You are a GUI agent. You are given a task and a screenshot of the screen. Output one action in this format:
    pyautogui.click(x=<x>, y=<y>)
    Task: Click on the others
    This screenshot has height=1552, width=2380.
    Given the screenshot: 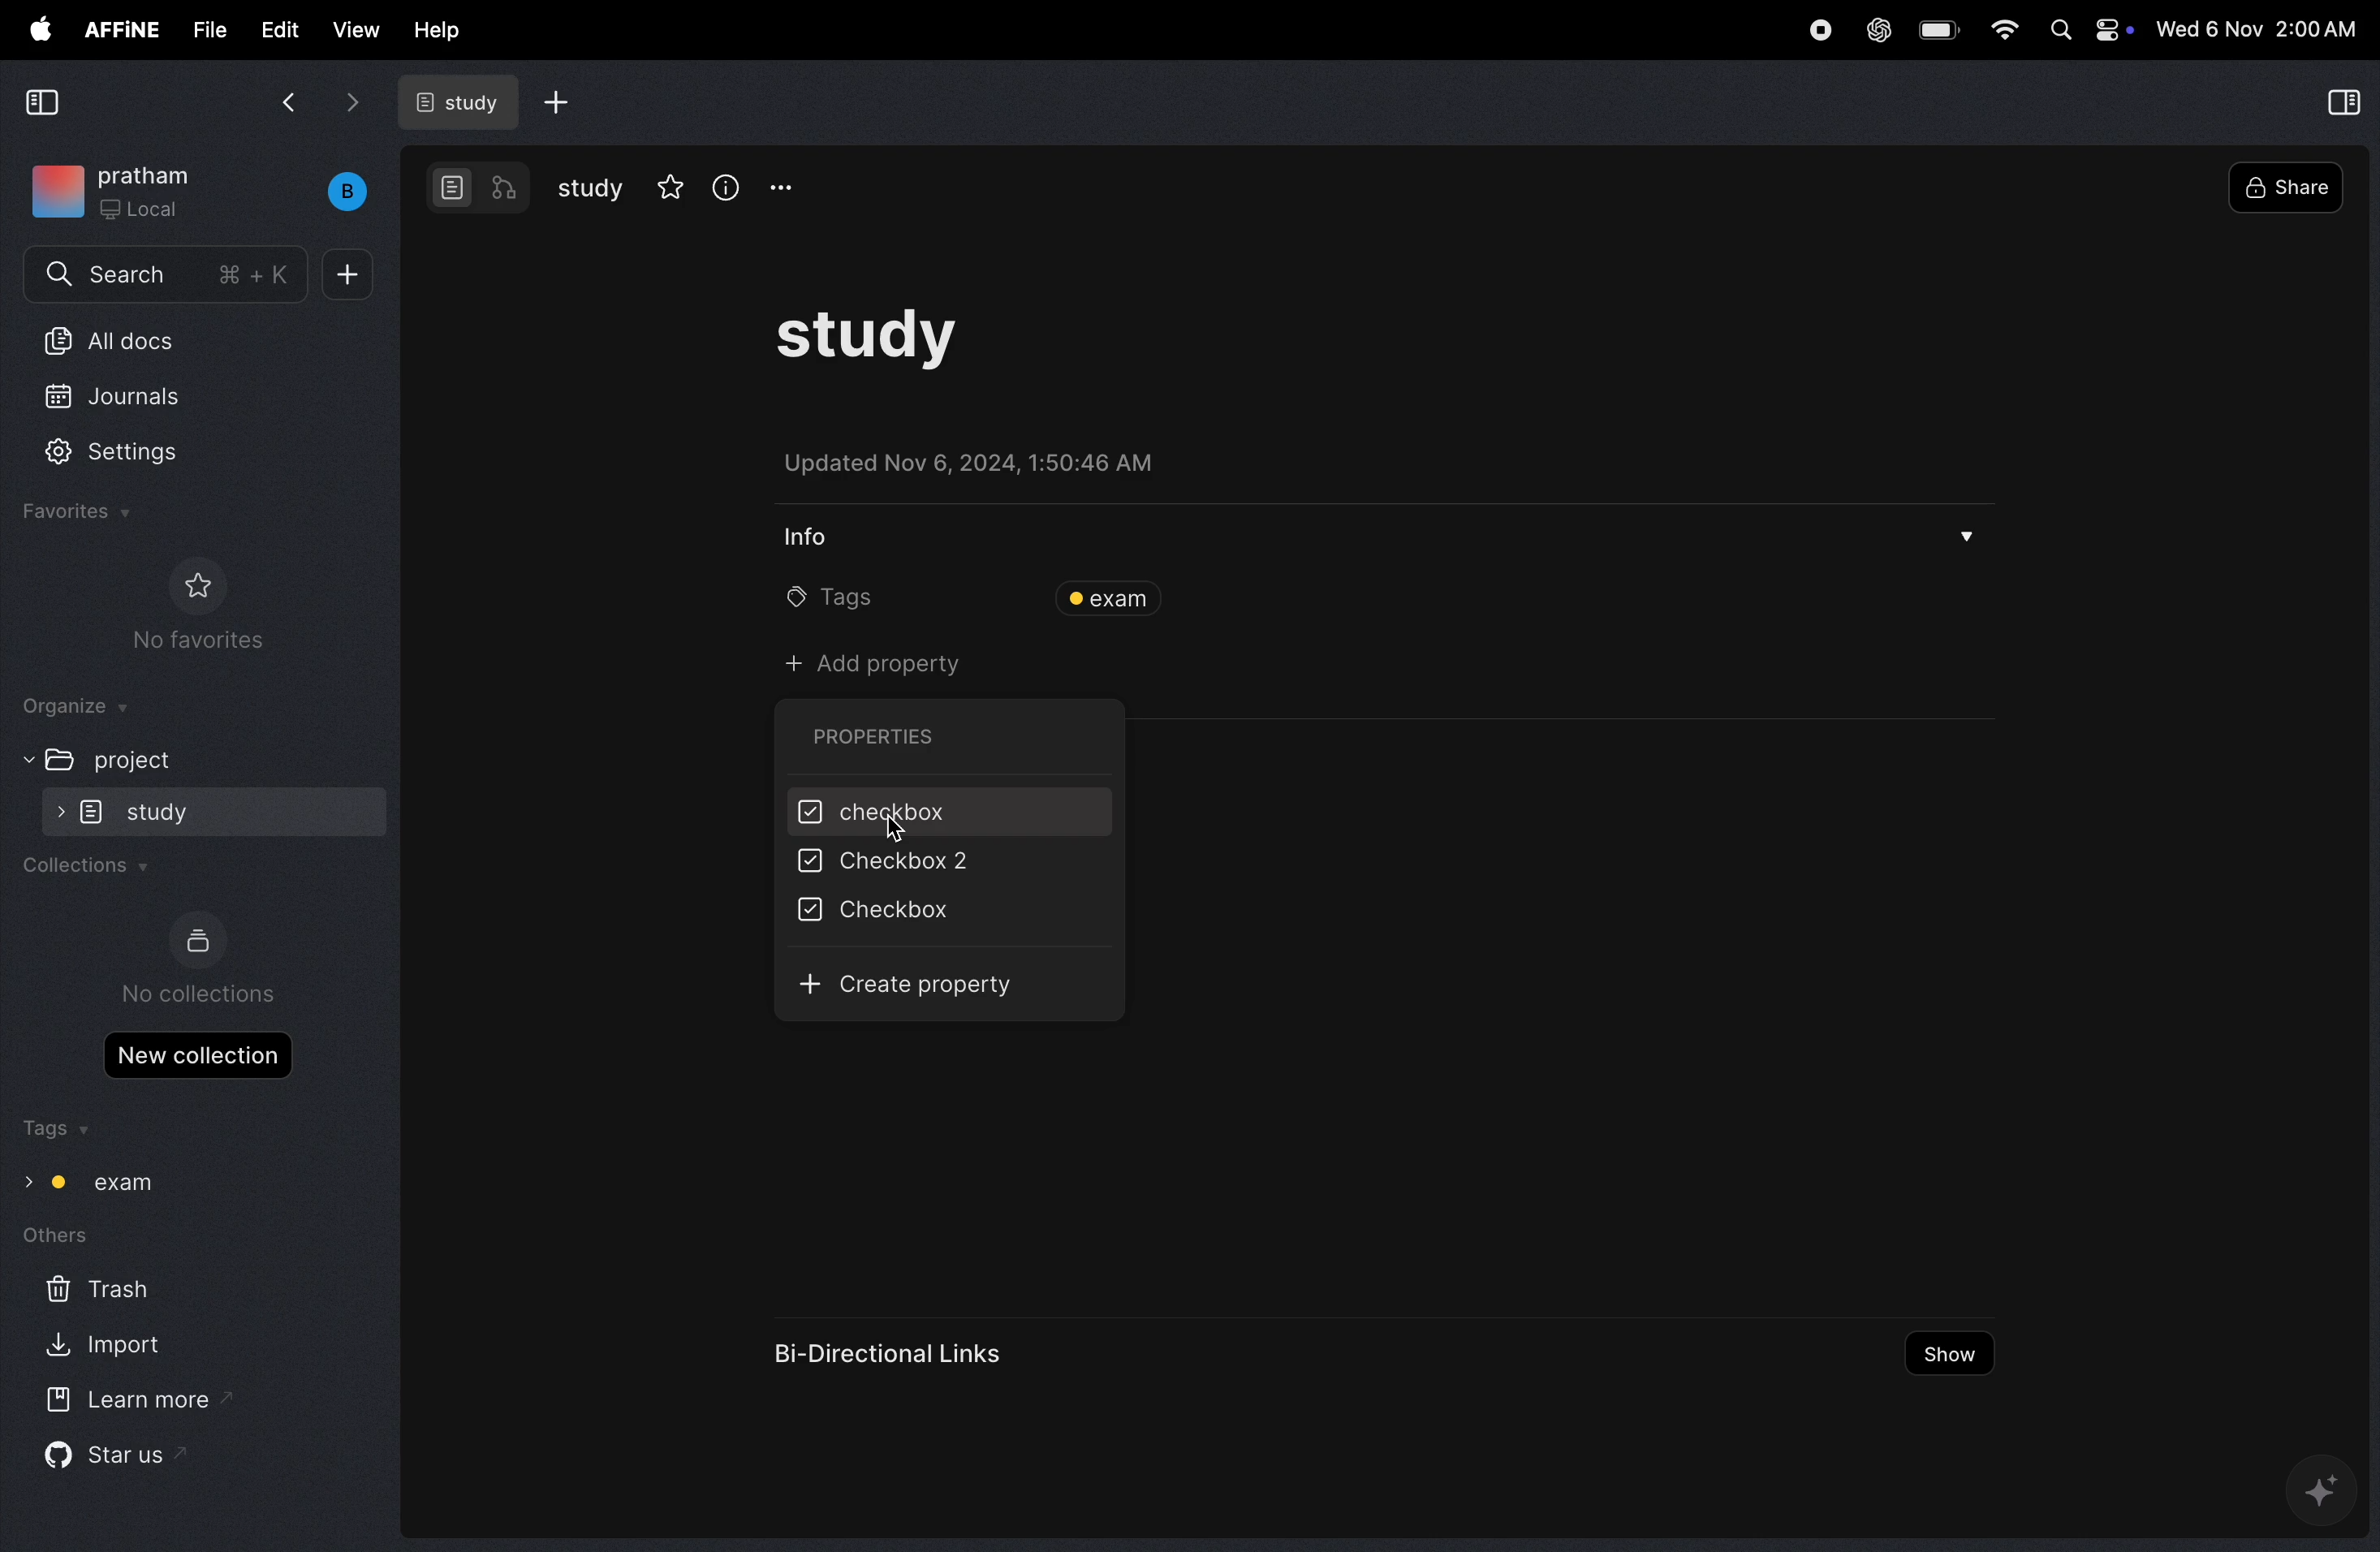 What is the action you would take?
    pyautogui.click(x=57, y=1235)
    